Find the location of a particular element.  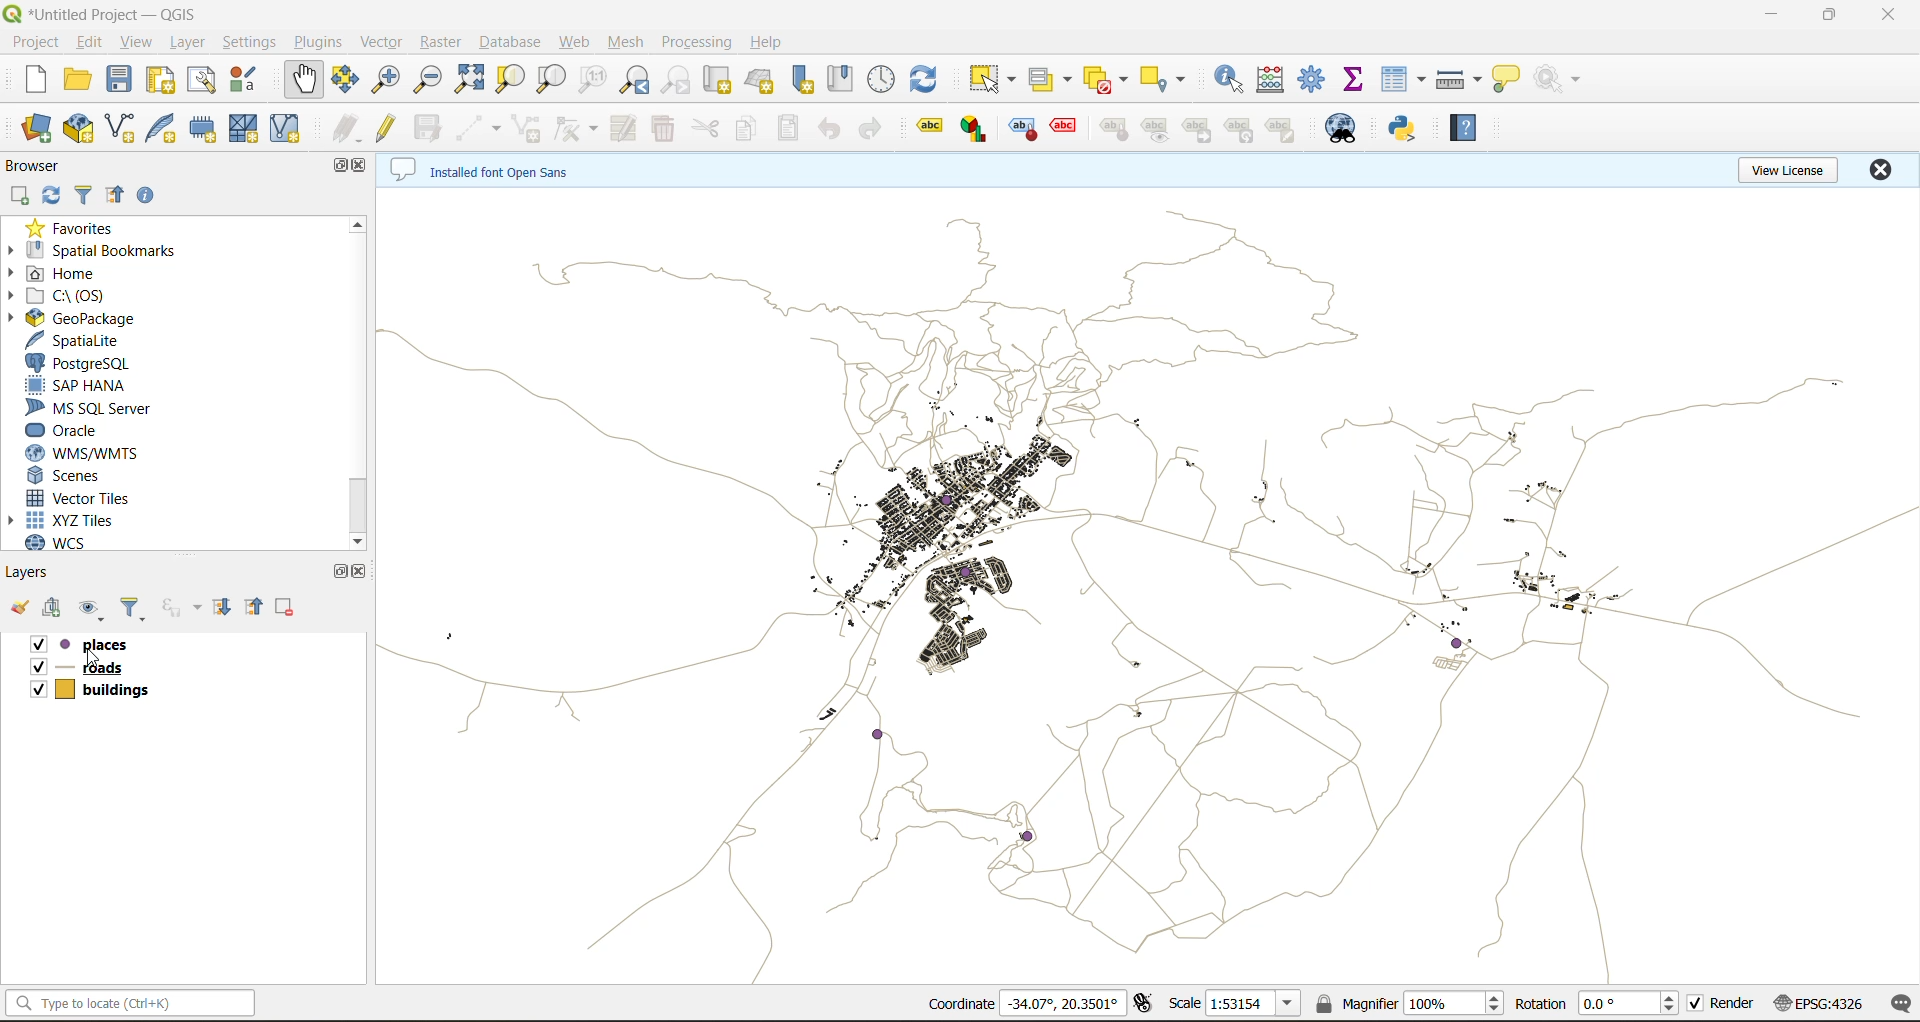

show spatial bookmark is located at coordinates (845, 80).